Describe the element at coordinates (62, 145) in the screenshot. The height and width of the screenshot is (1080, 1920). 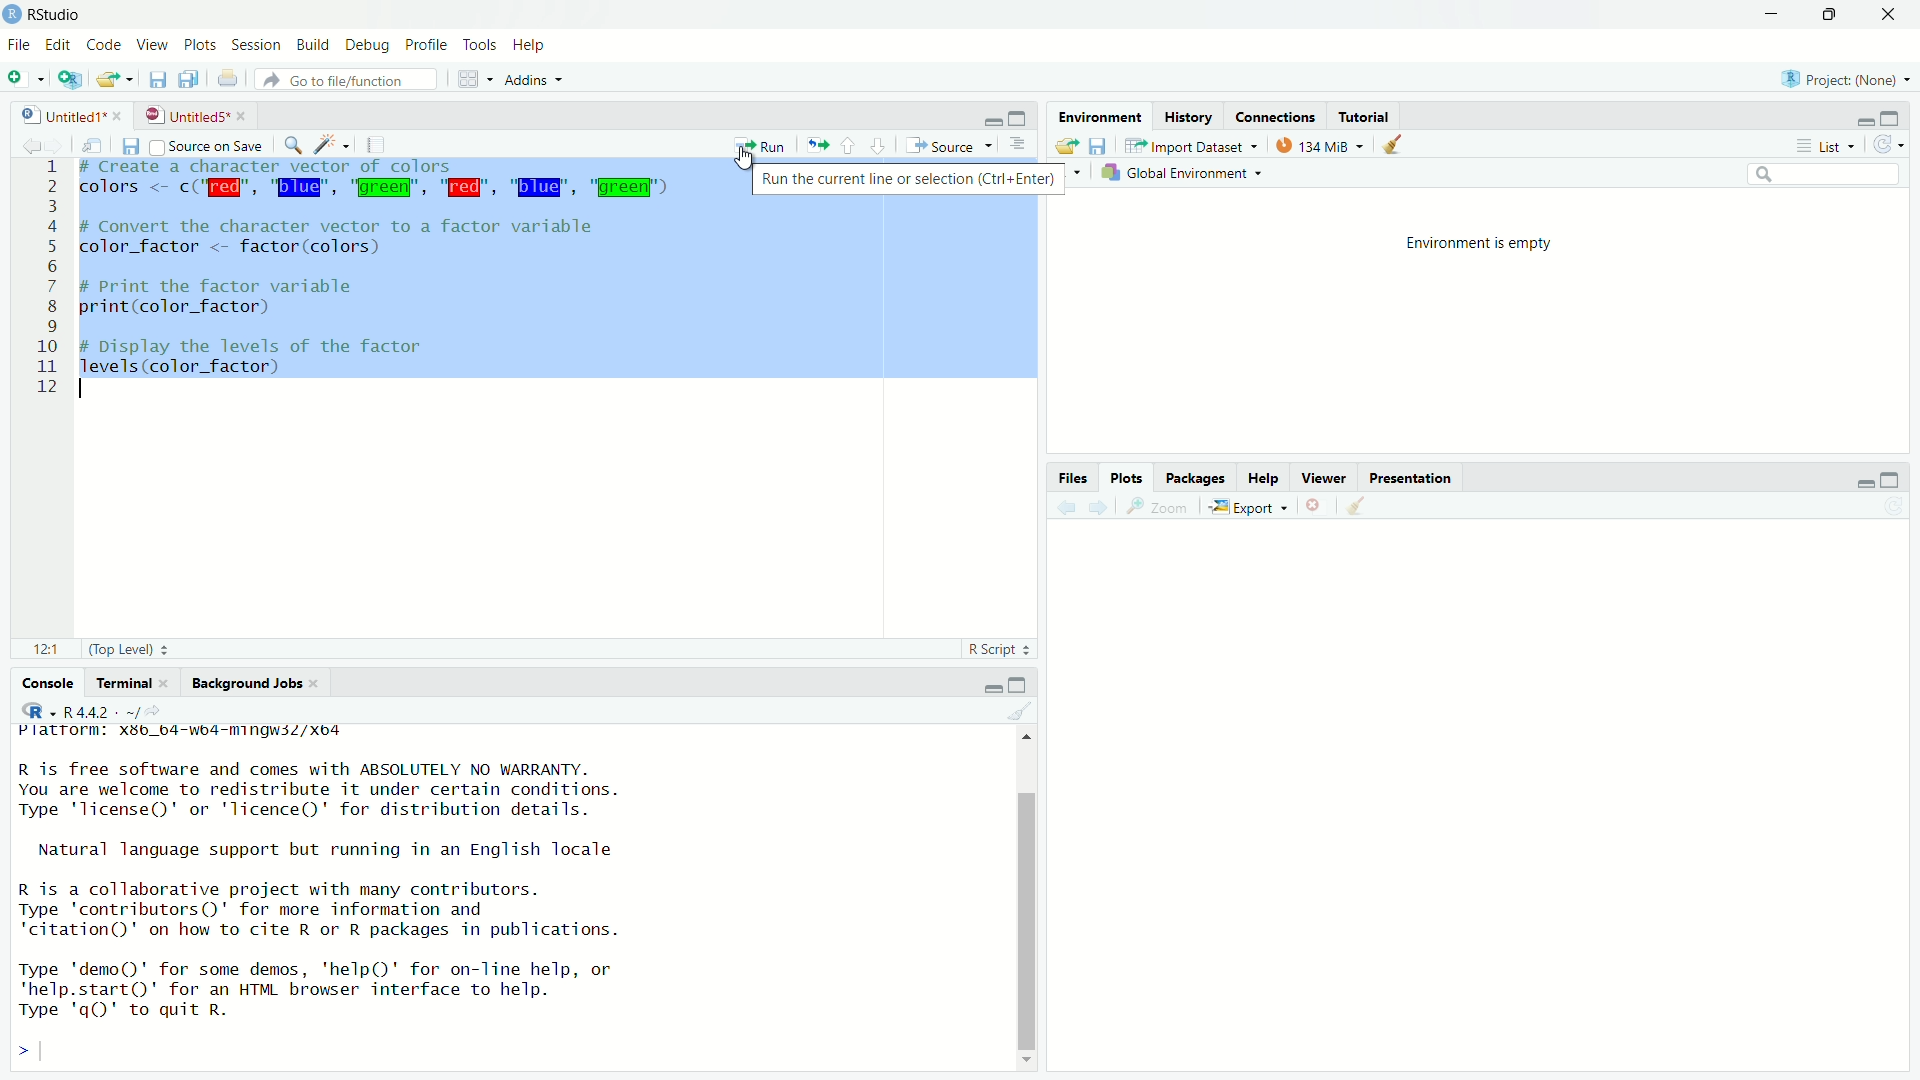
I see `go forward to the next source location` at that location.